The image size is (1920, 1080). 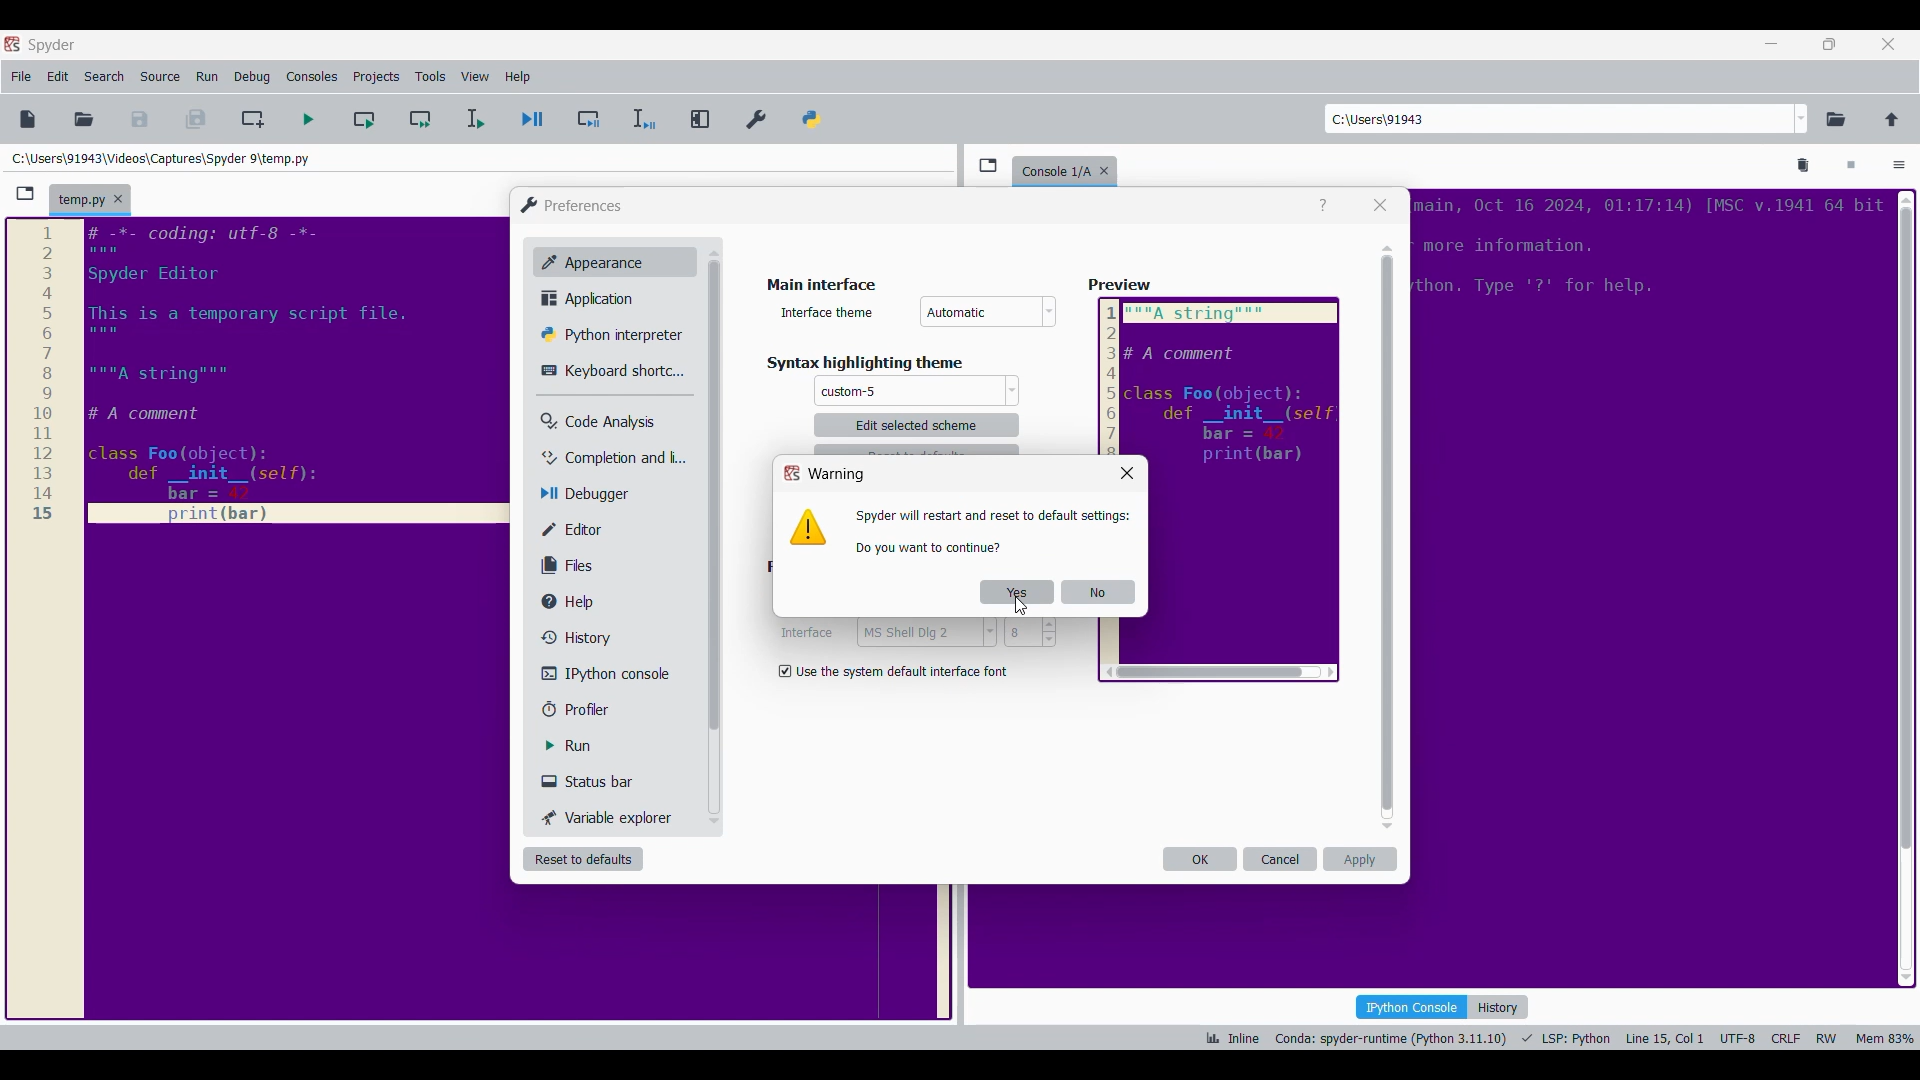 What do you see at coordinates (893, 672) in the screenshot?
I see `Toggle for default interface font` at bounding box center [893, 672].